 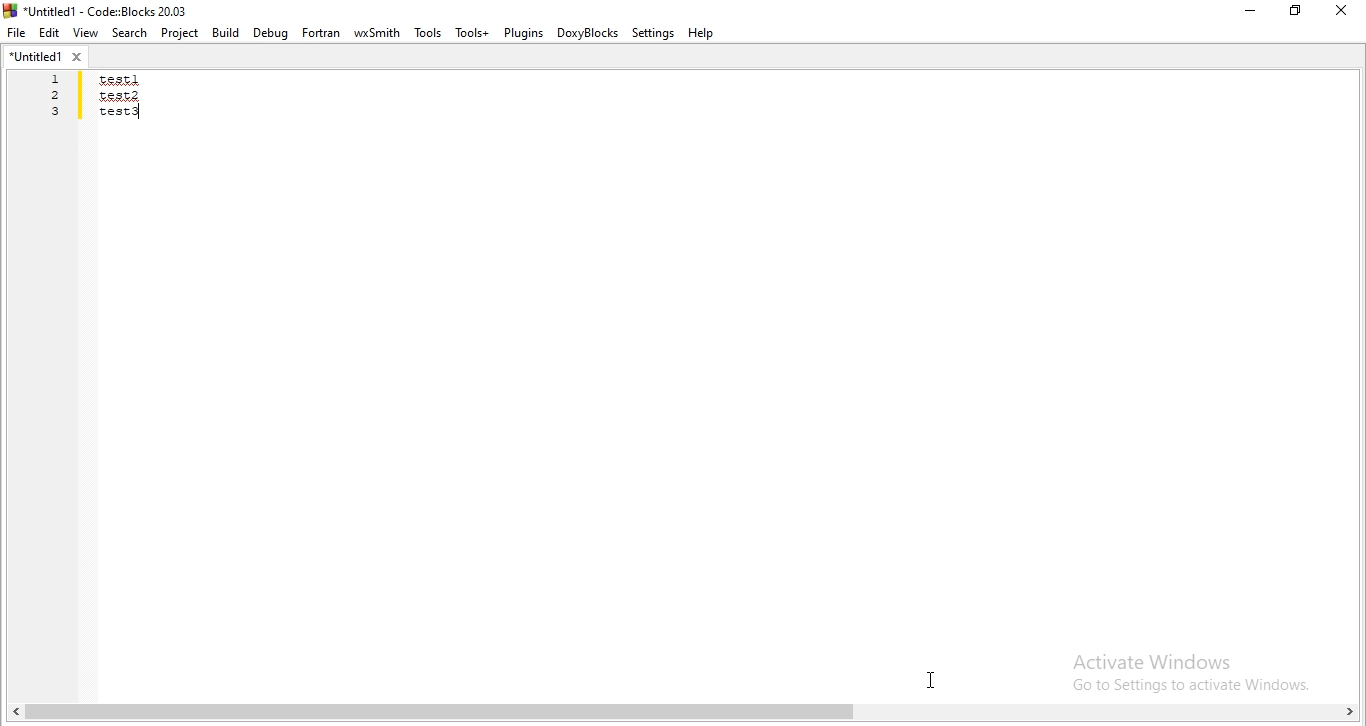 I want to click on View , so click(x=86, y=32).